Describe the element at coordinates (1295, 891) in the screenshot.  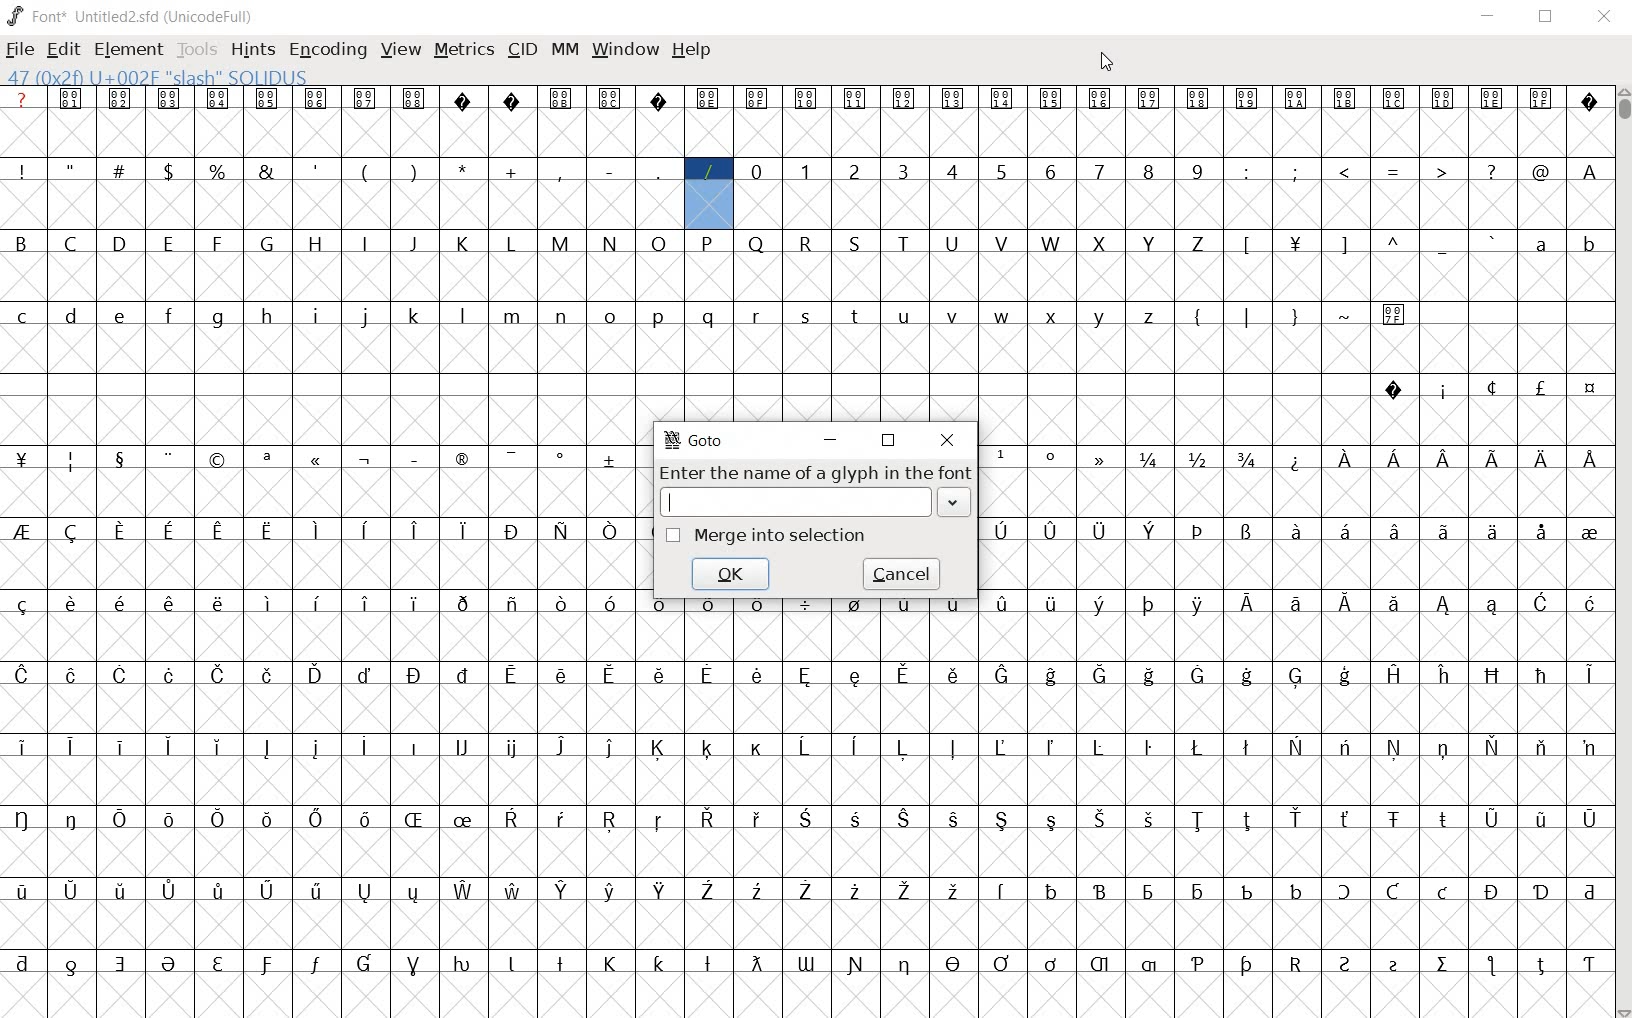
I see `glyph` at that location.